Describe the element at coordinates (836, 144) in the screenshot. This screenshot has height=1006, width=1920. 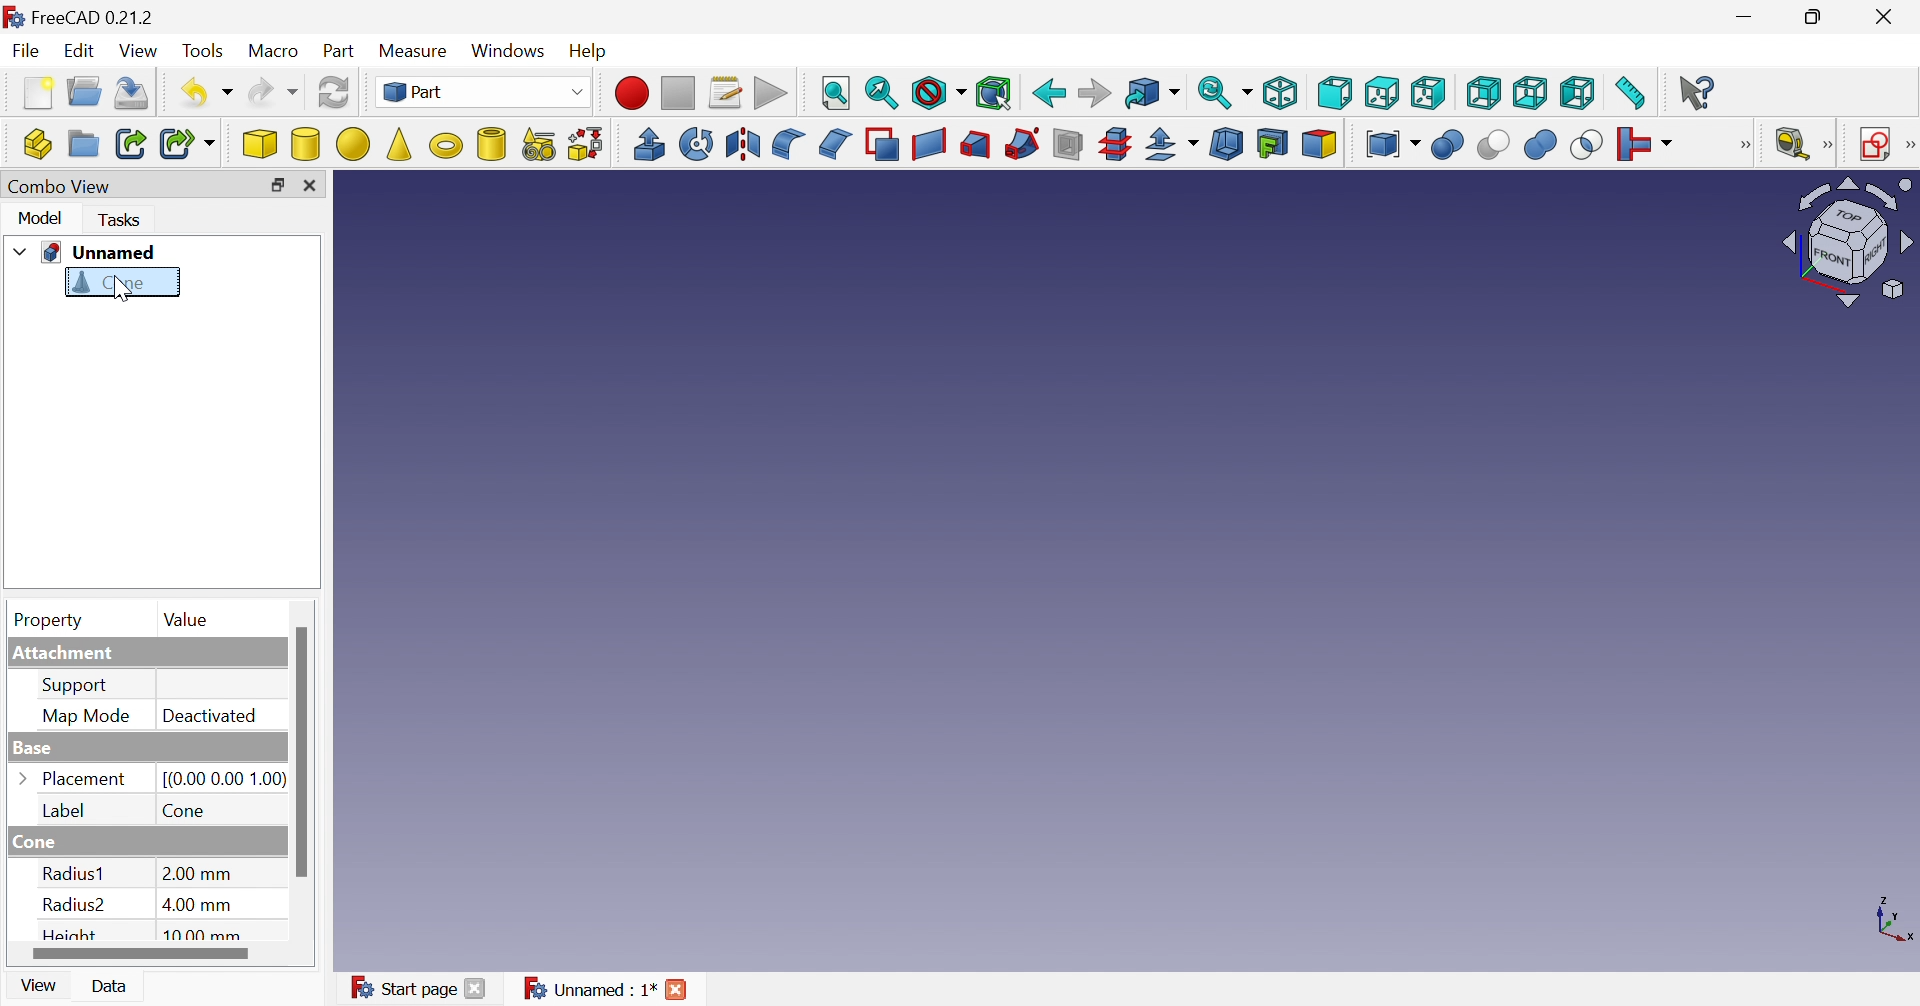
I see `Chamfer` at that location.